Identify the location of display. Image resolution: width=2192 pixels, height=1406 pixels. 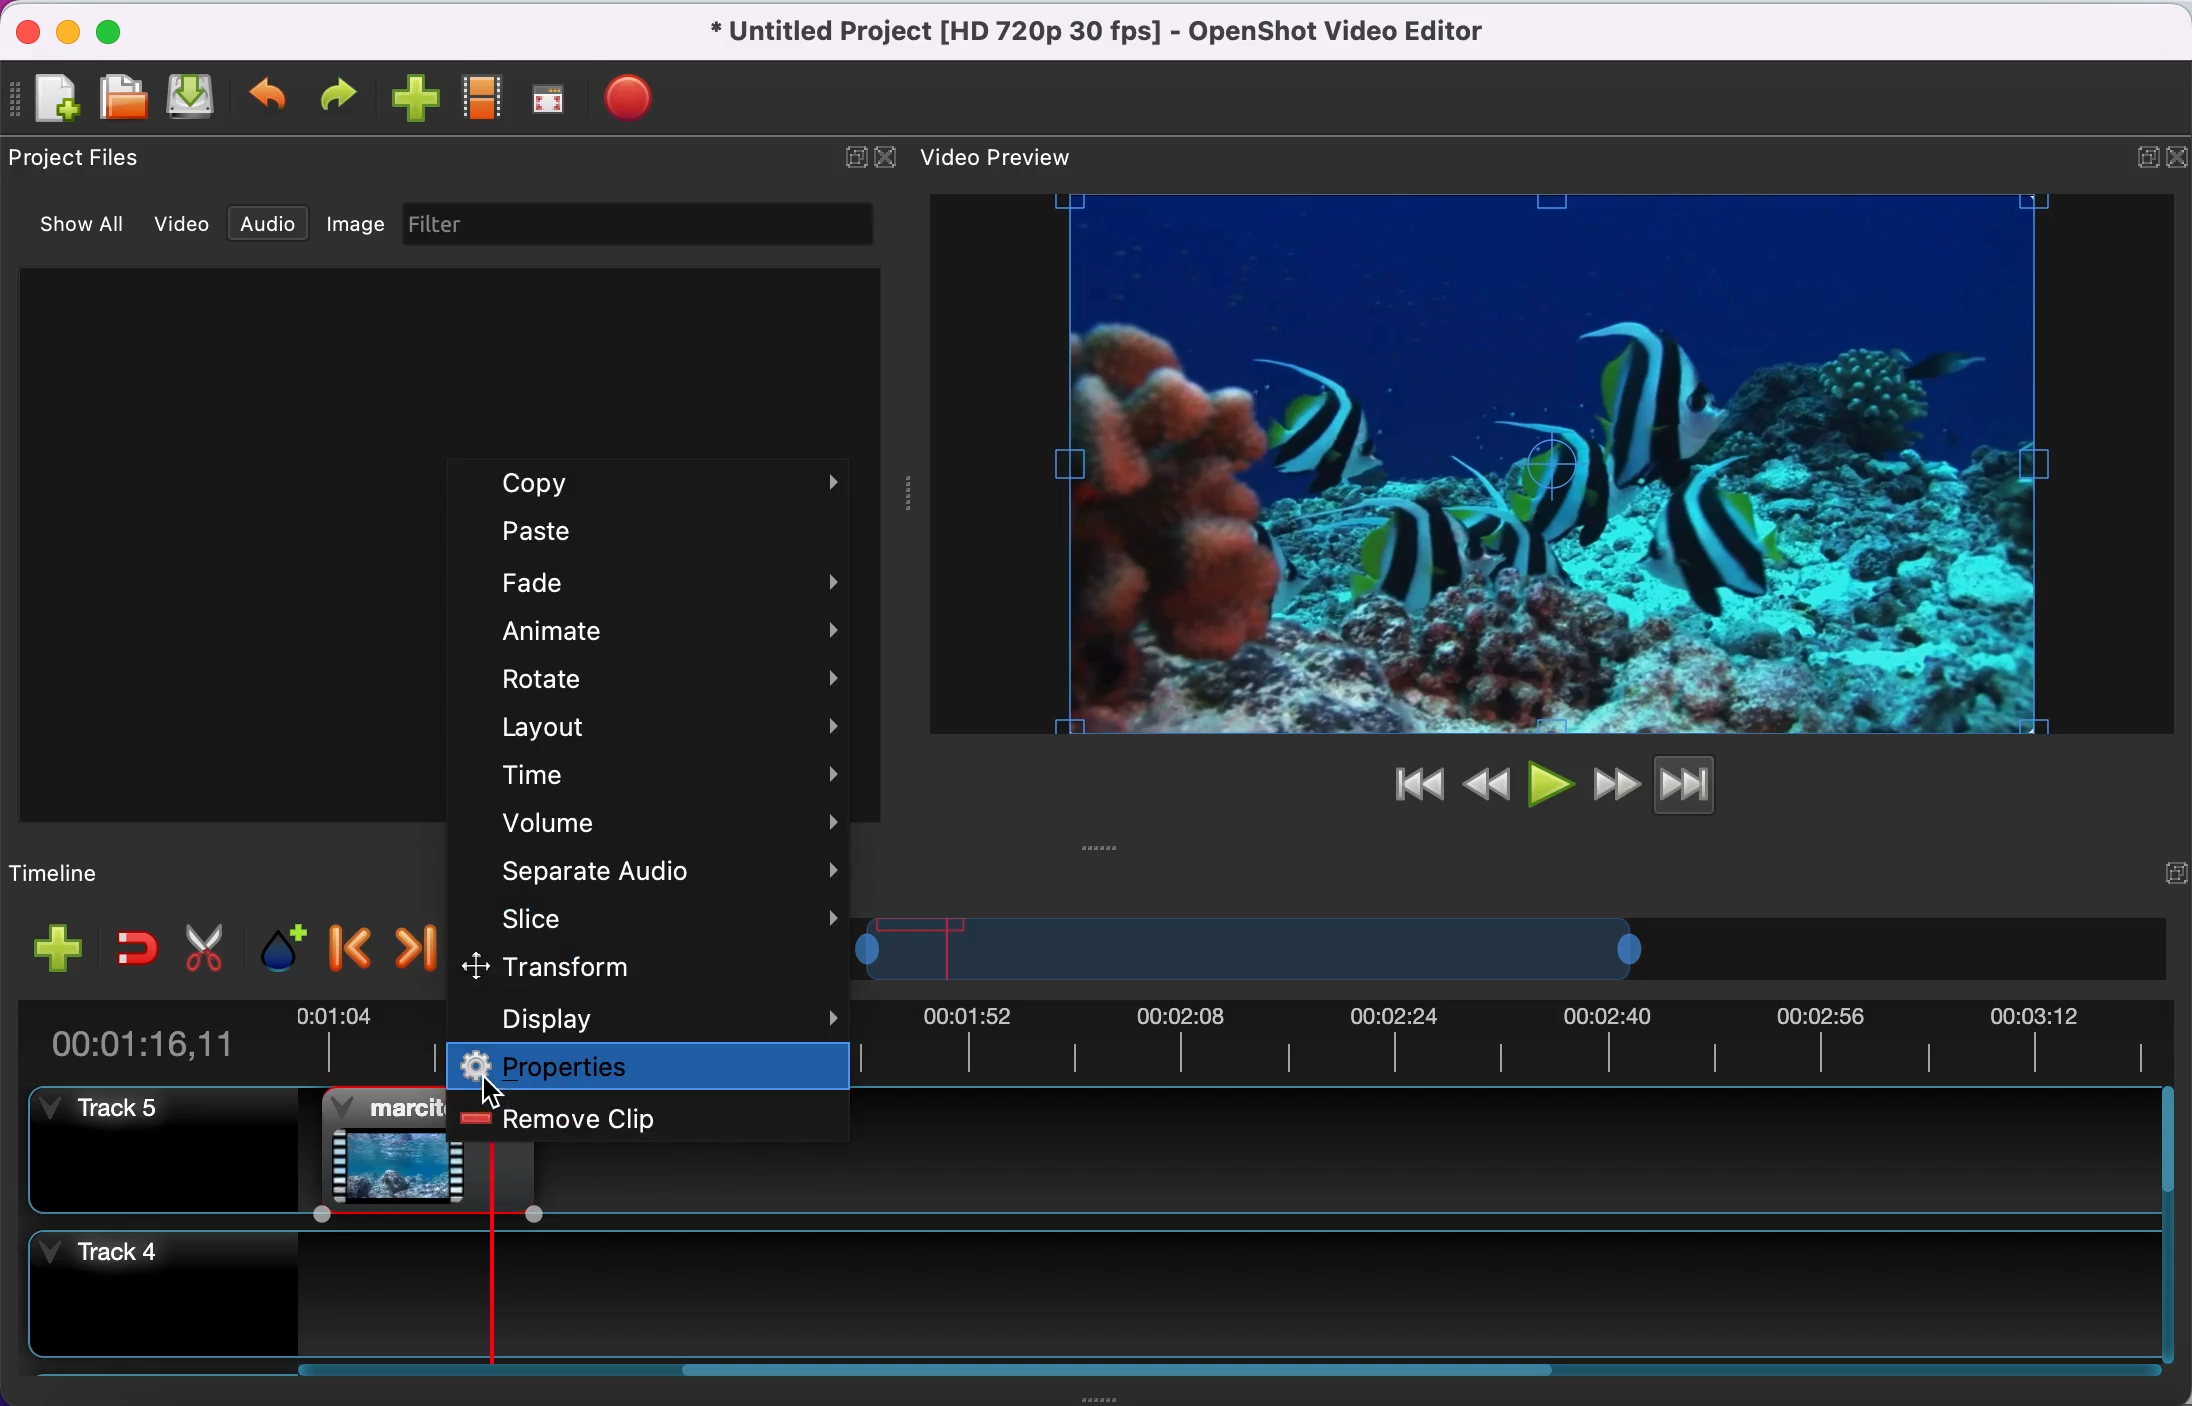
(664, 1017).